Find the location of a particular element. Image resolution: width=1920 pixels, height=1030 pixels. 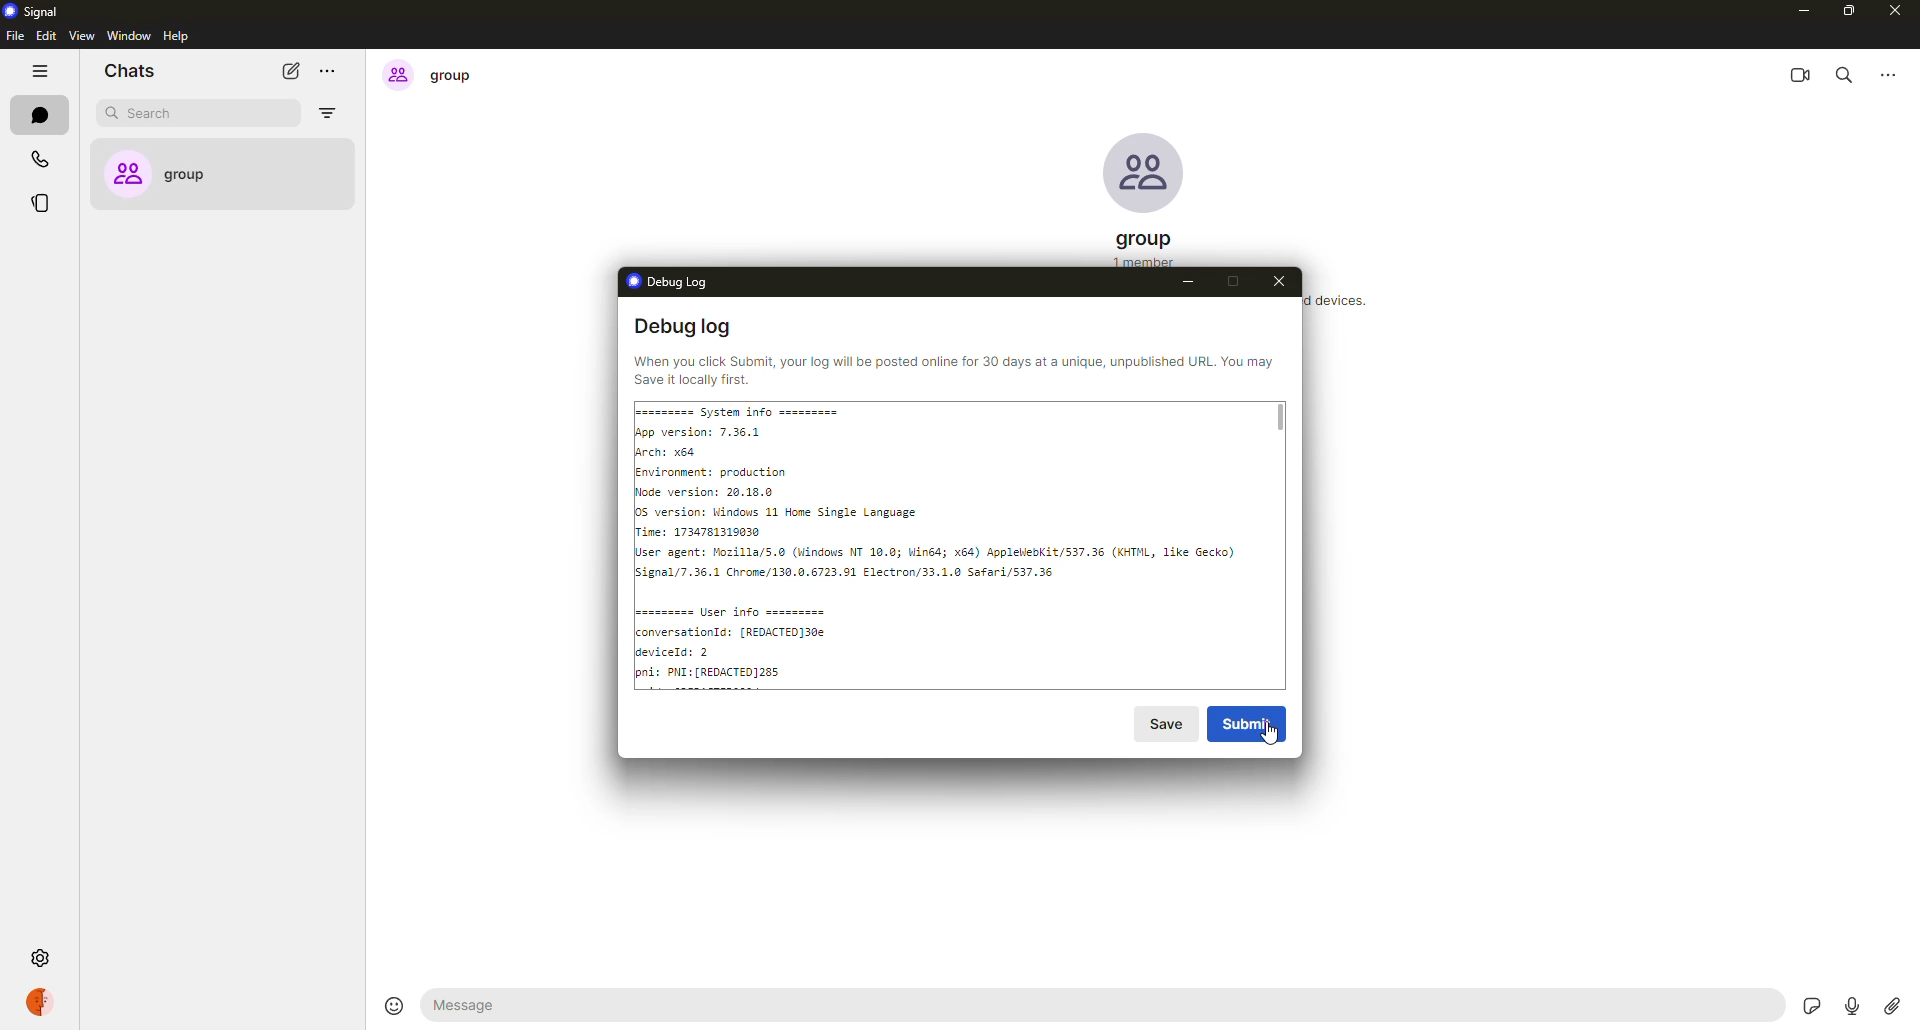

emoji is located at coordinates (392, 1004).